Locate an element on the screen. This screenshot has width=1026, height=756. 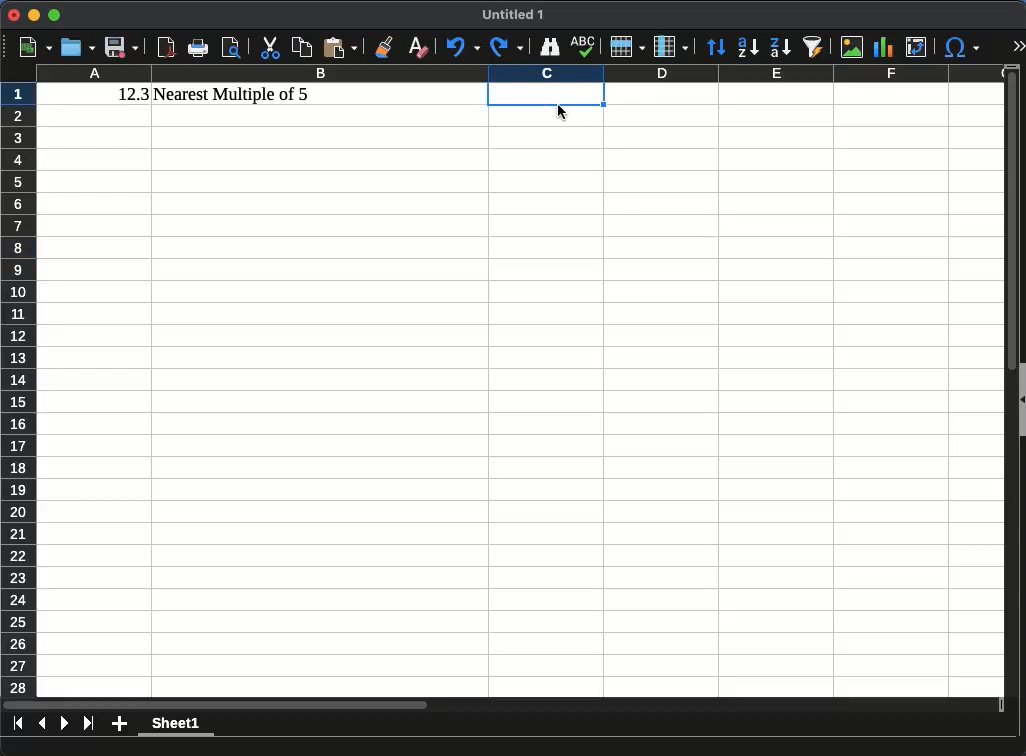
next sheet is located at coordinates (65, 725).